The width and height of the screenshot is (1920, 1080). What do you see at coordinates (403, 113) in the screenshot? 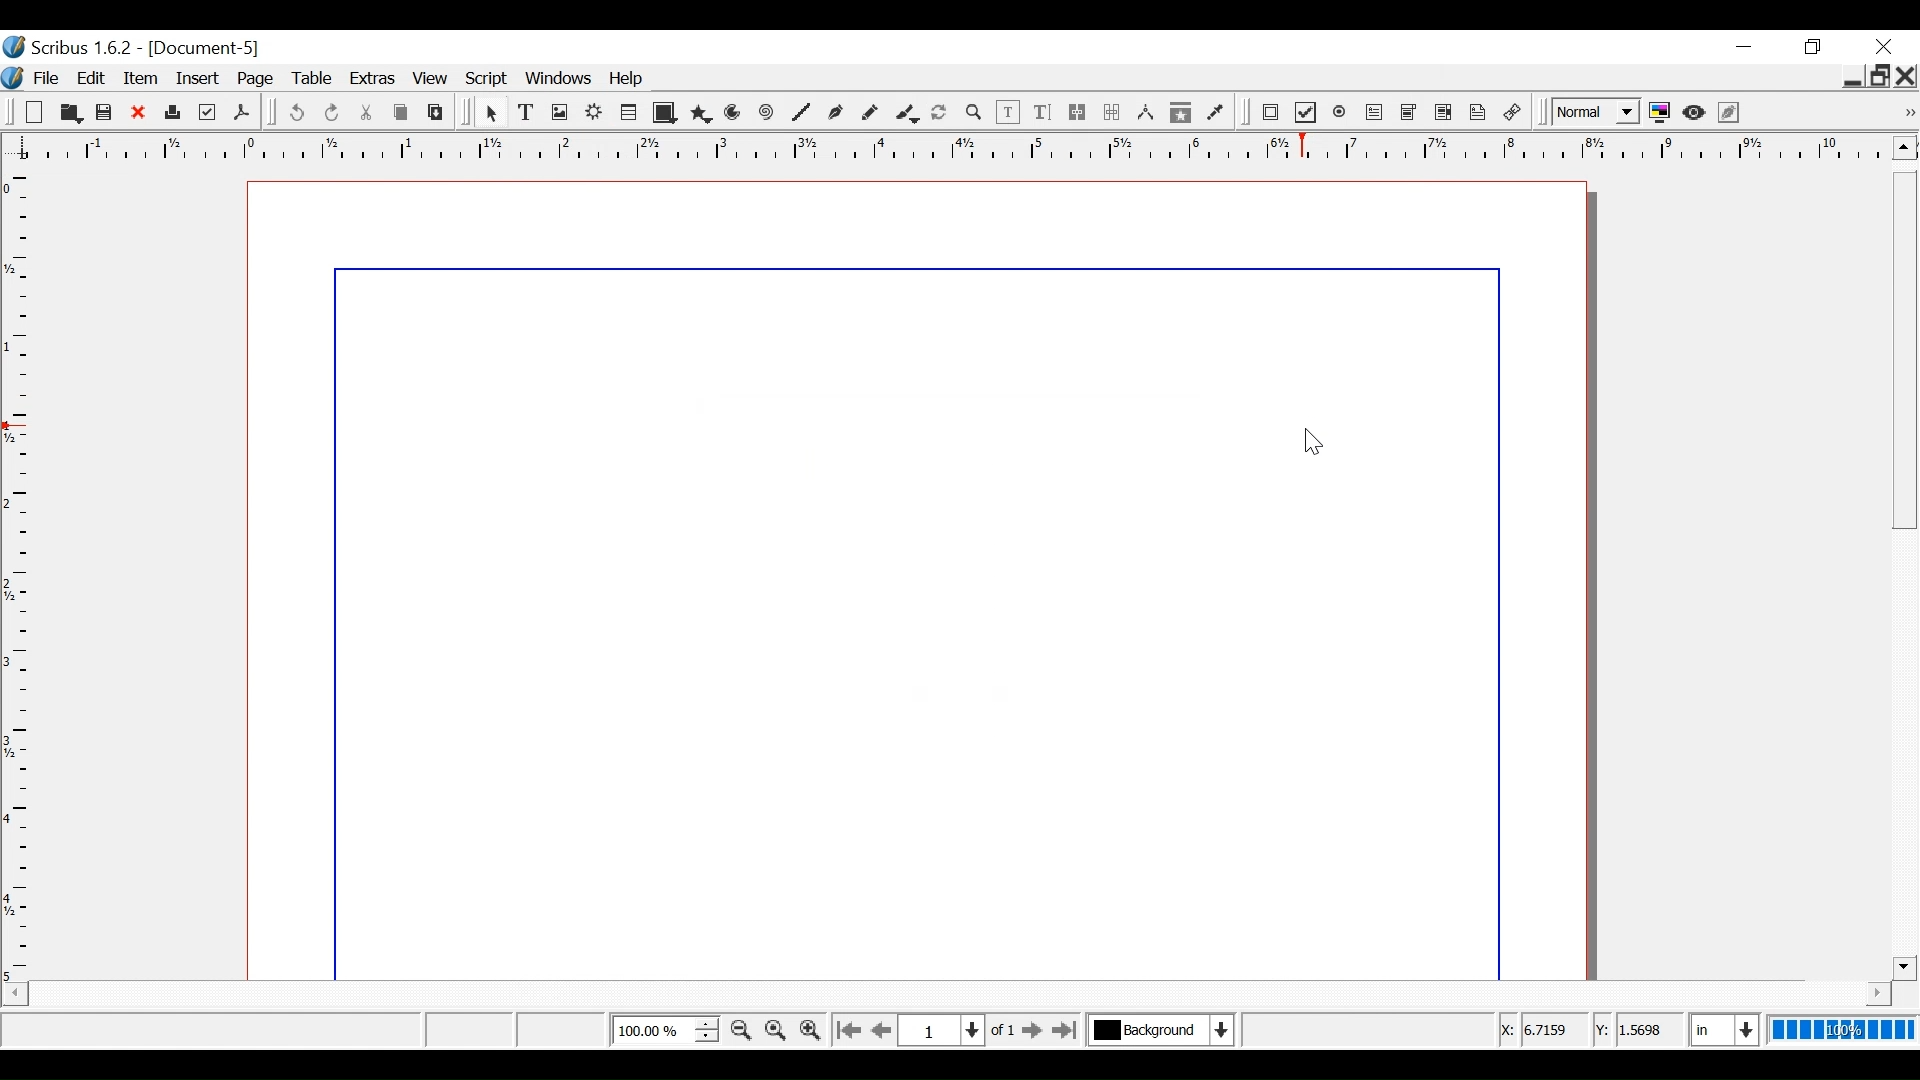
I see `Copy` at bounding box center [403, 113].